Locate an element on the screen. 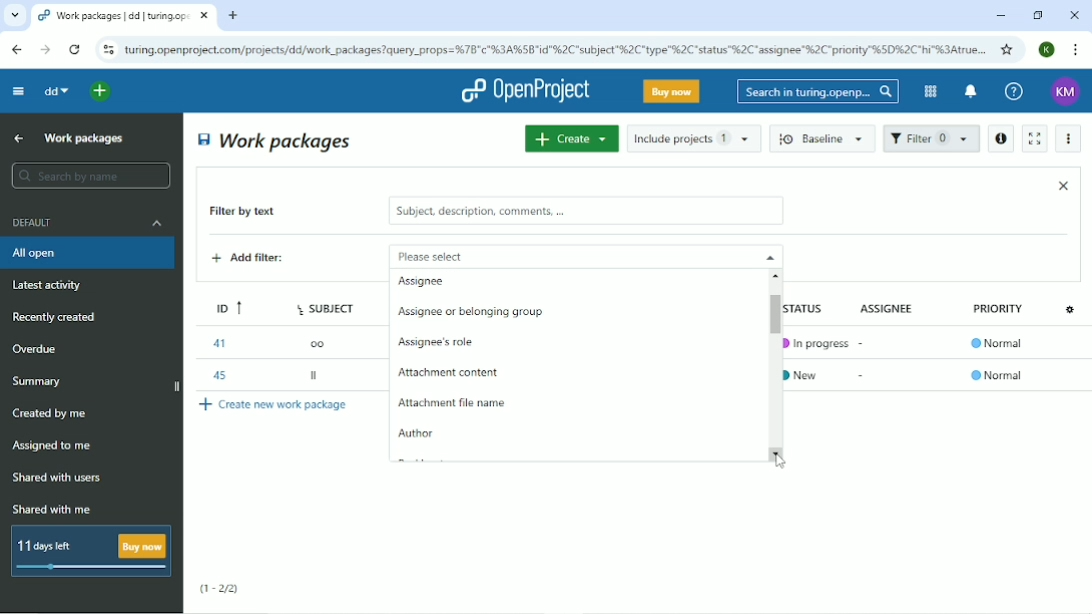 The image size is (1092, 614). Filter by text is located at coordinates (257, 213).